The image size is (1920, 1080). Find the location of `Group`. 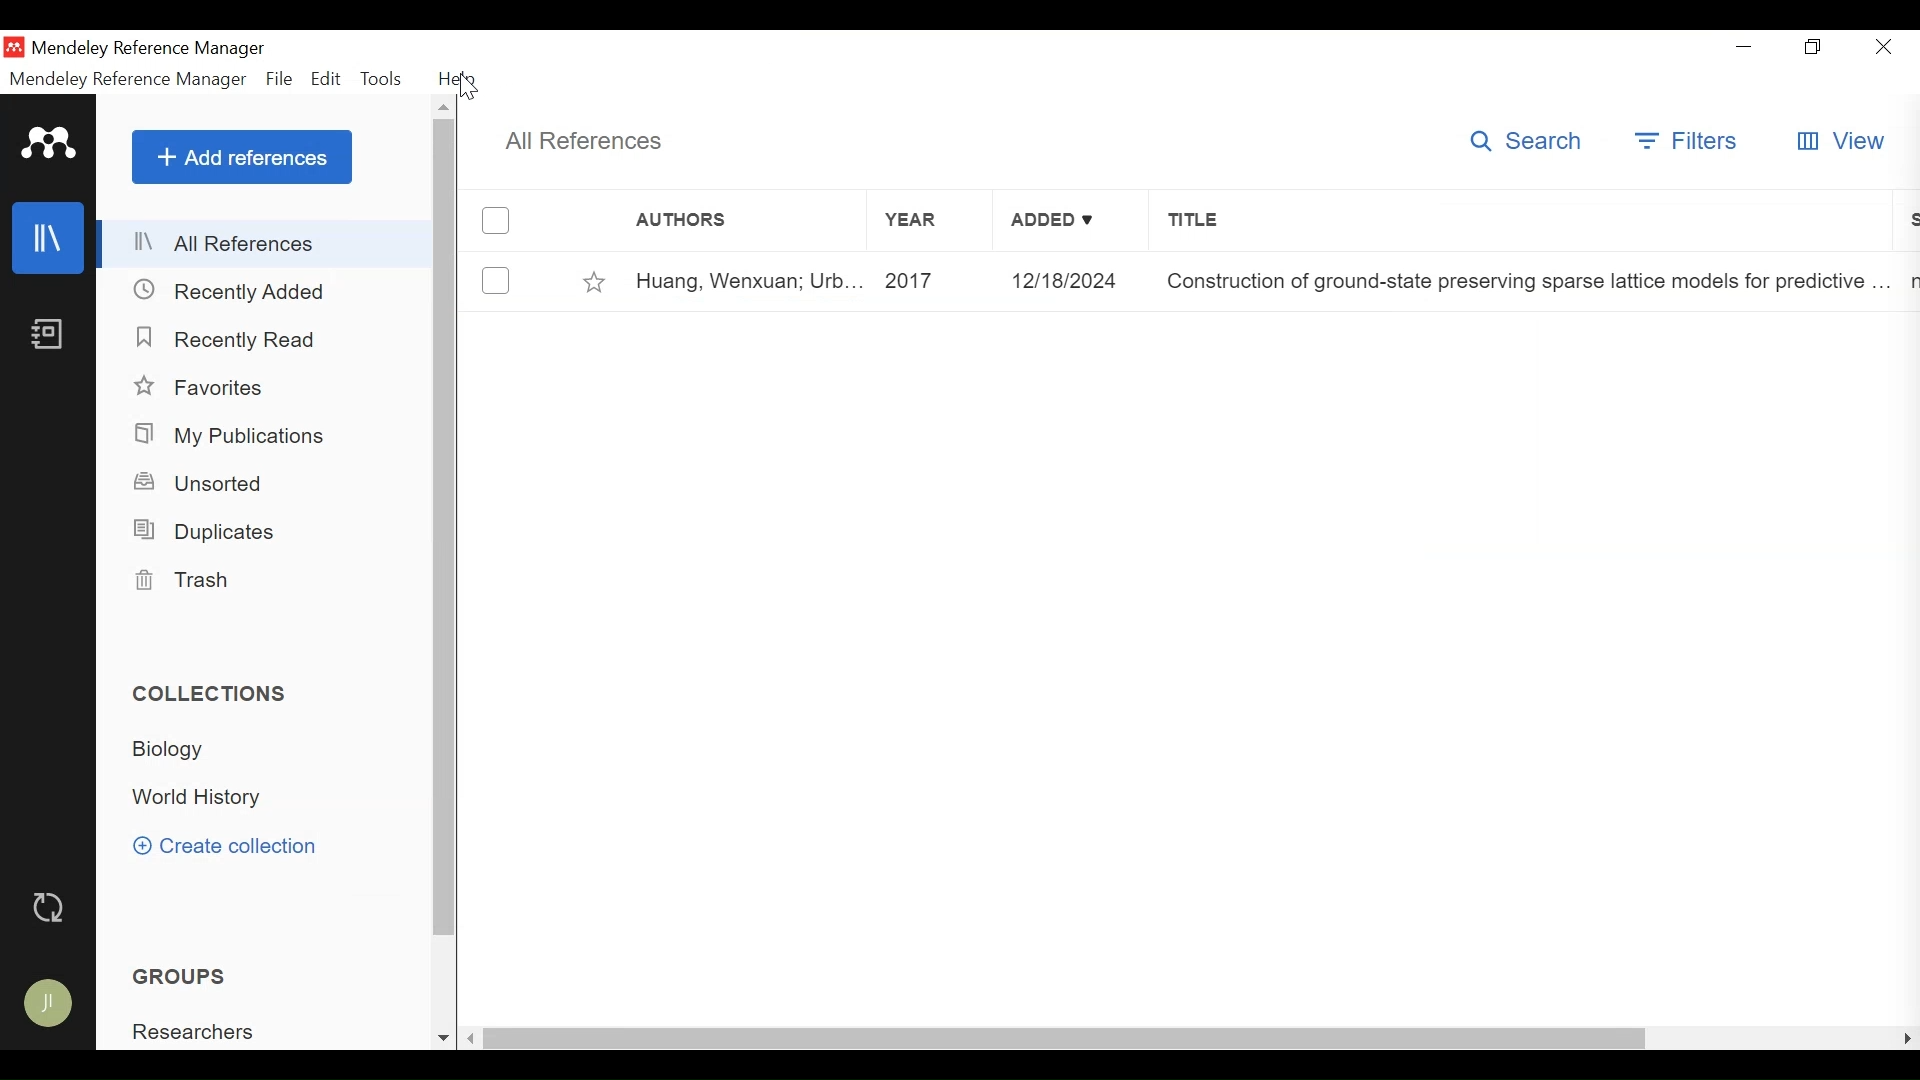

Group is located at coordinates (187, 976).